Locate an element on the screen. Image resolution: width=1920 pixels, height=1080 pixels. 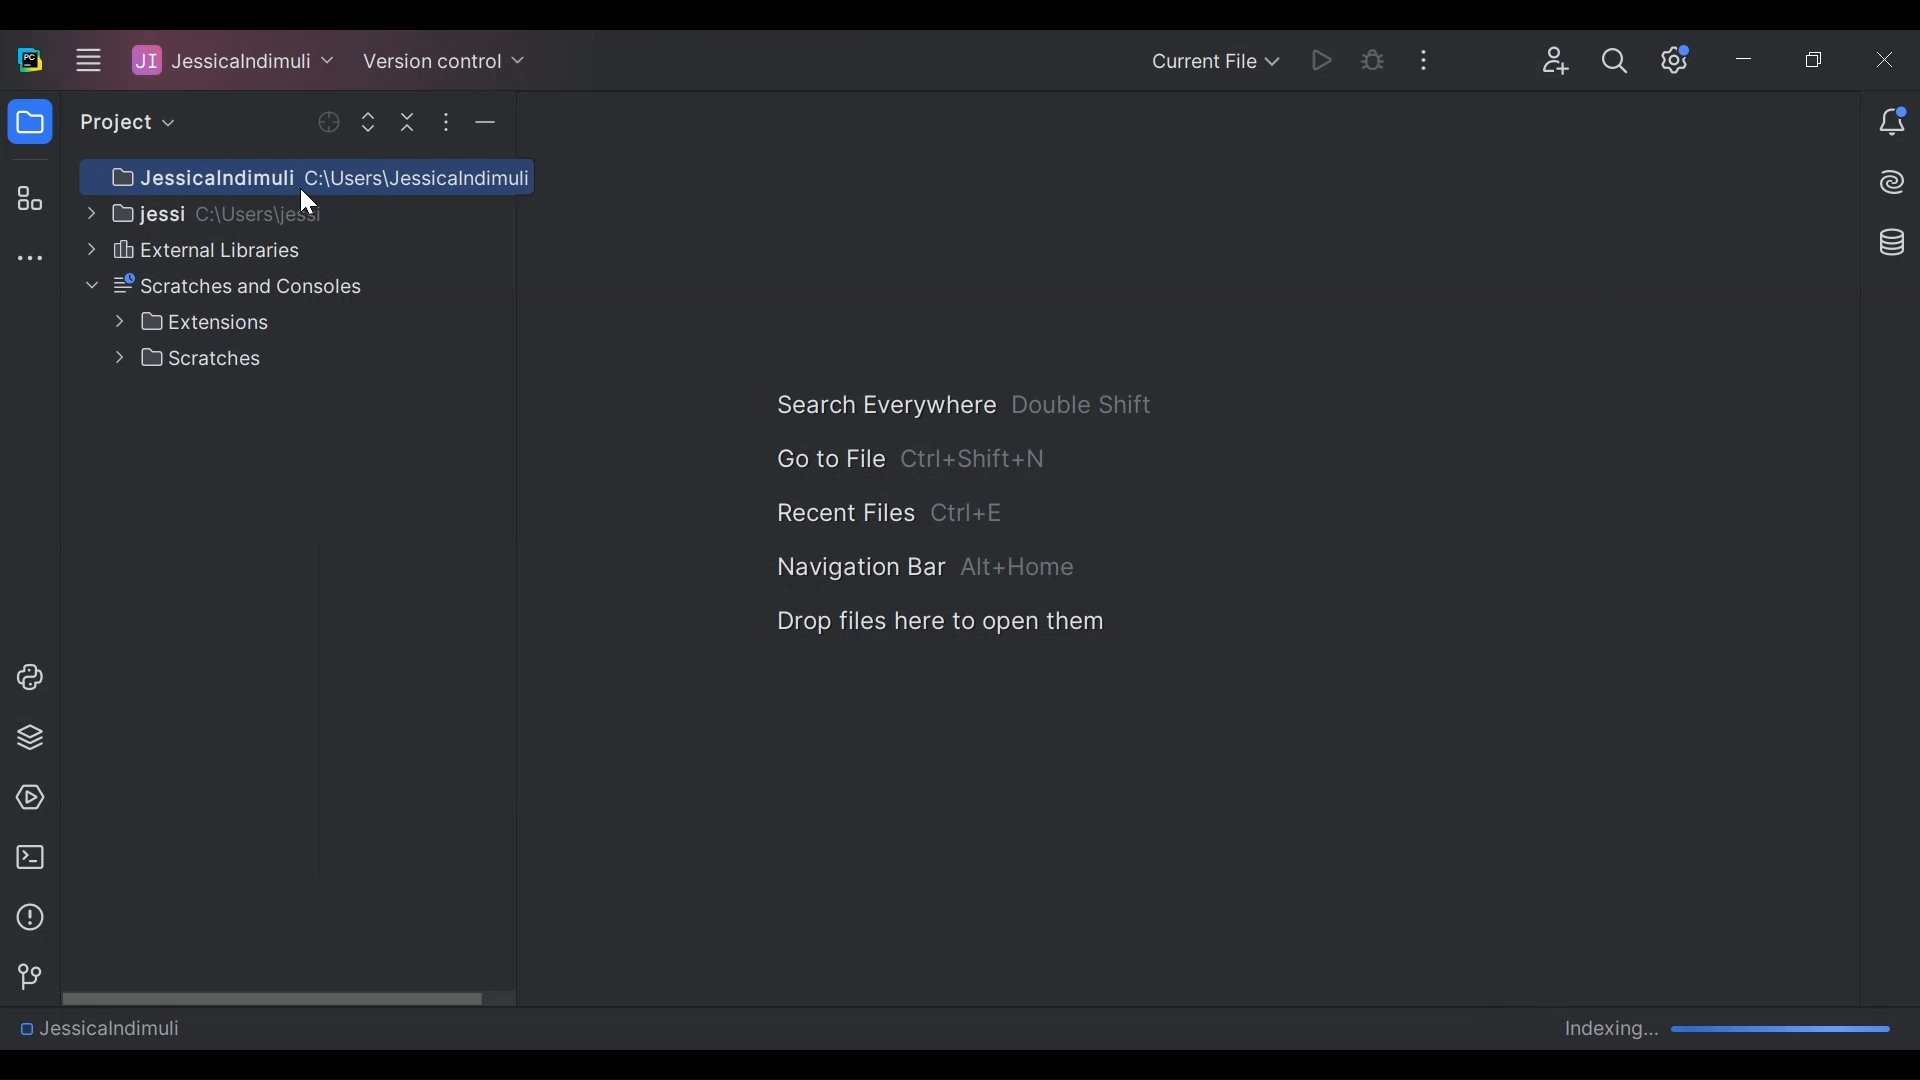
Notification is located at coordinates (1892, 124).